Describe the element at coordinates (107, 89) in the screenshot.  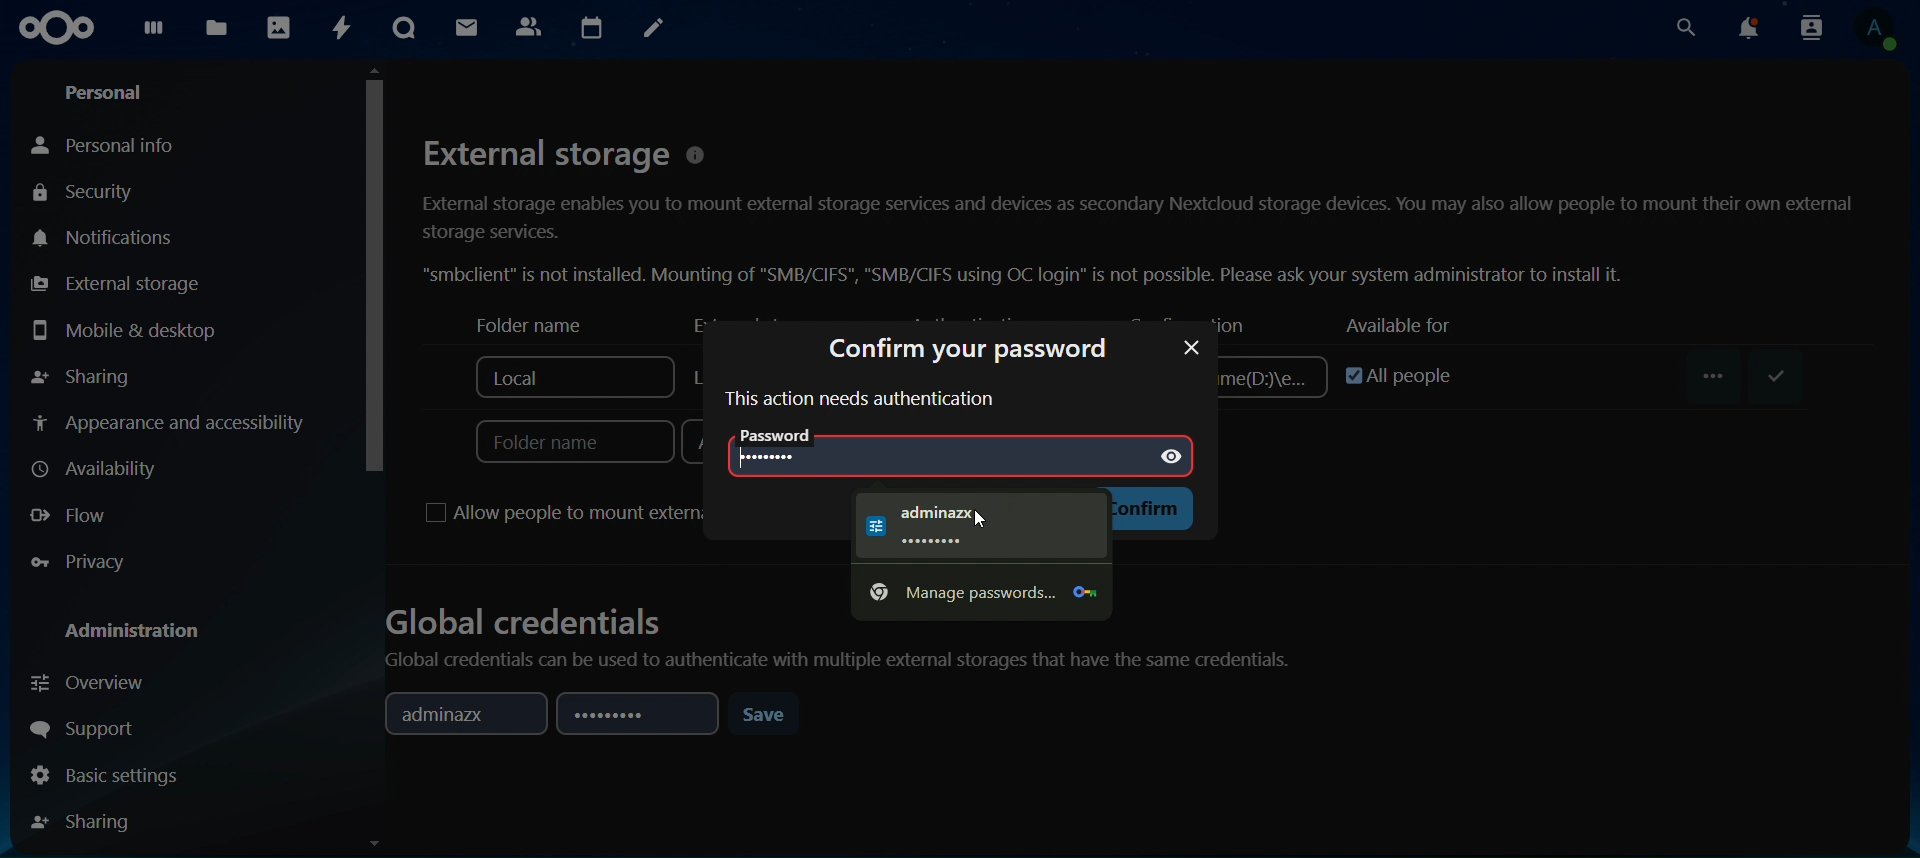
I see `personal` at that location.